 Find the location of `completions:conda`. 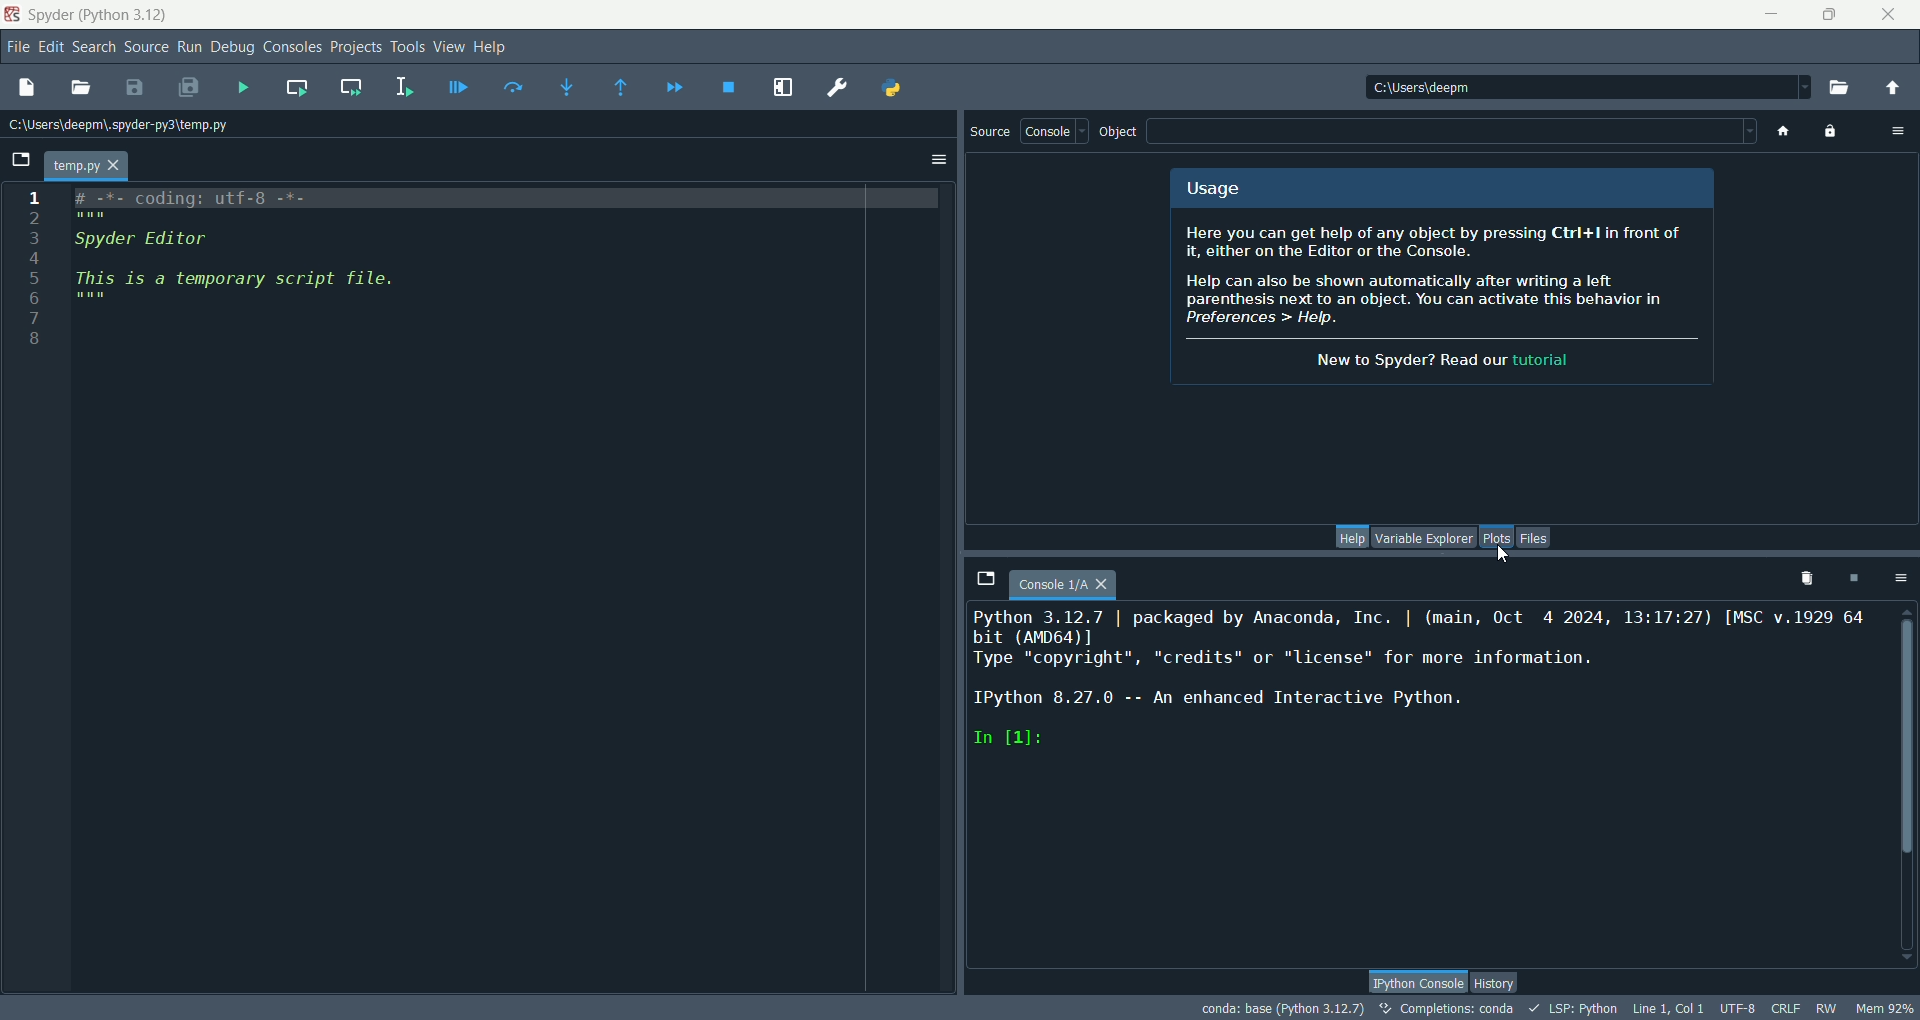

completions:conda is located at coordinates (1448, 1008).